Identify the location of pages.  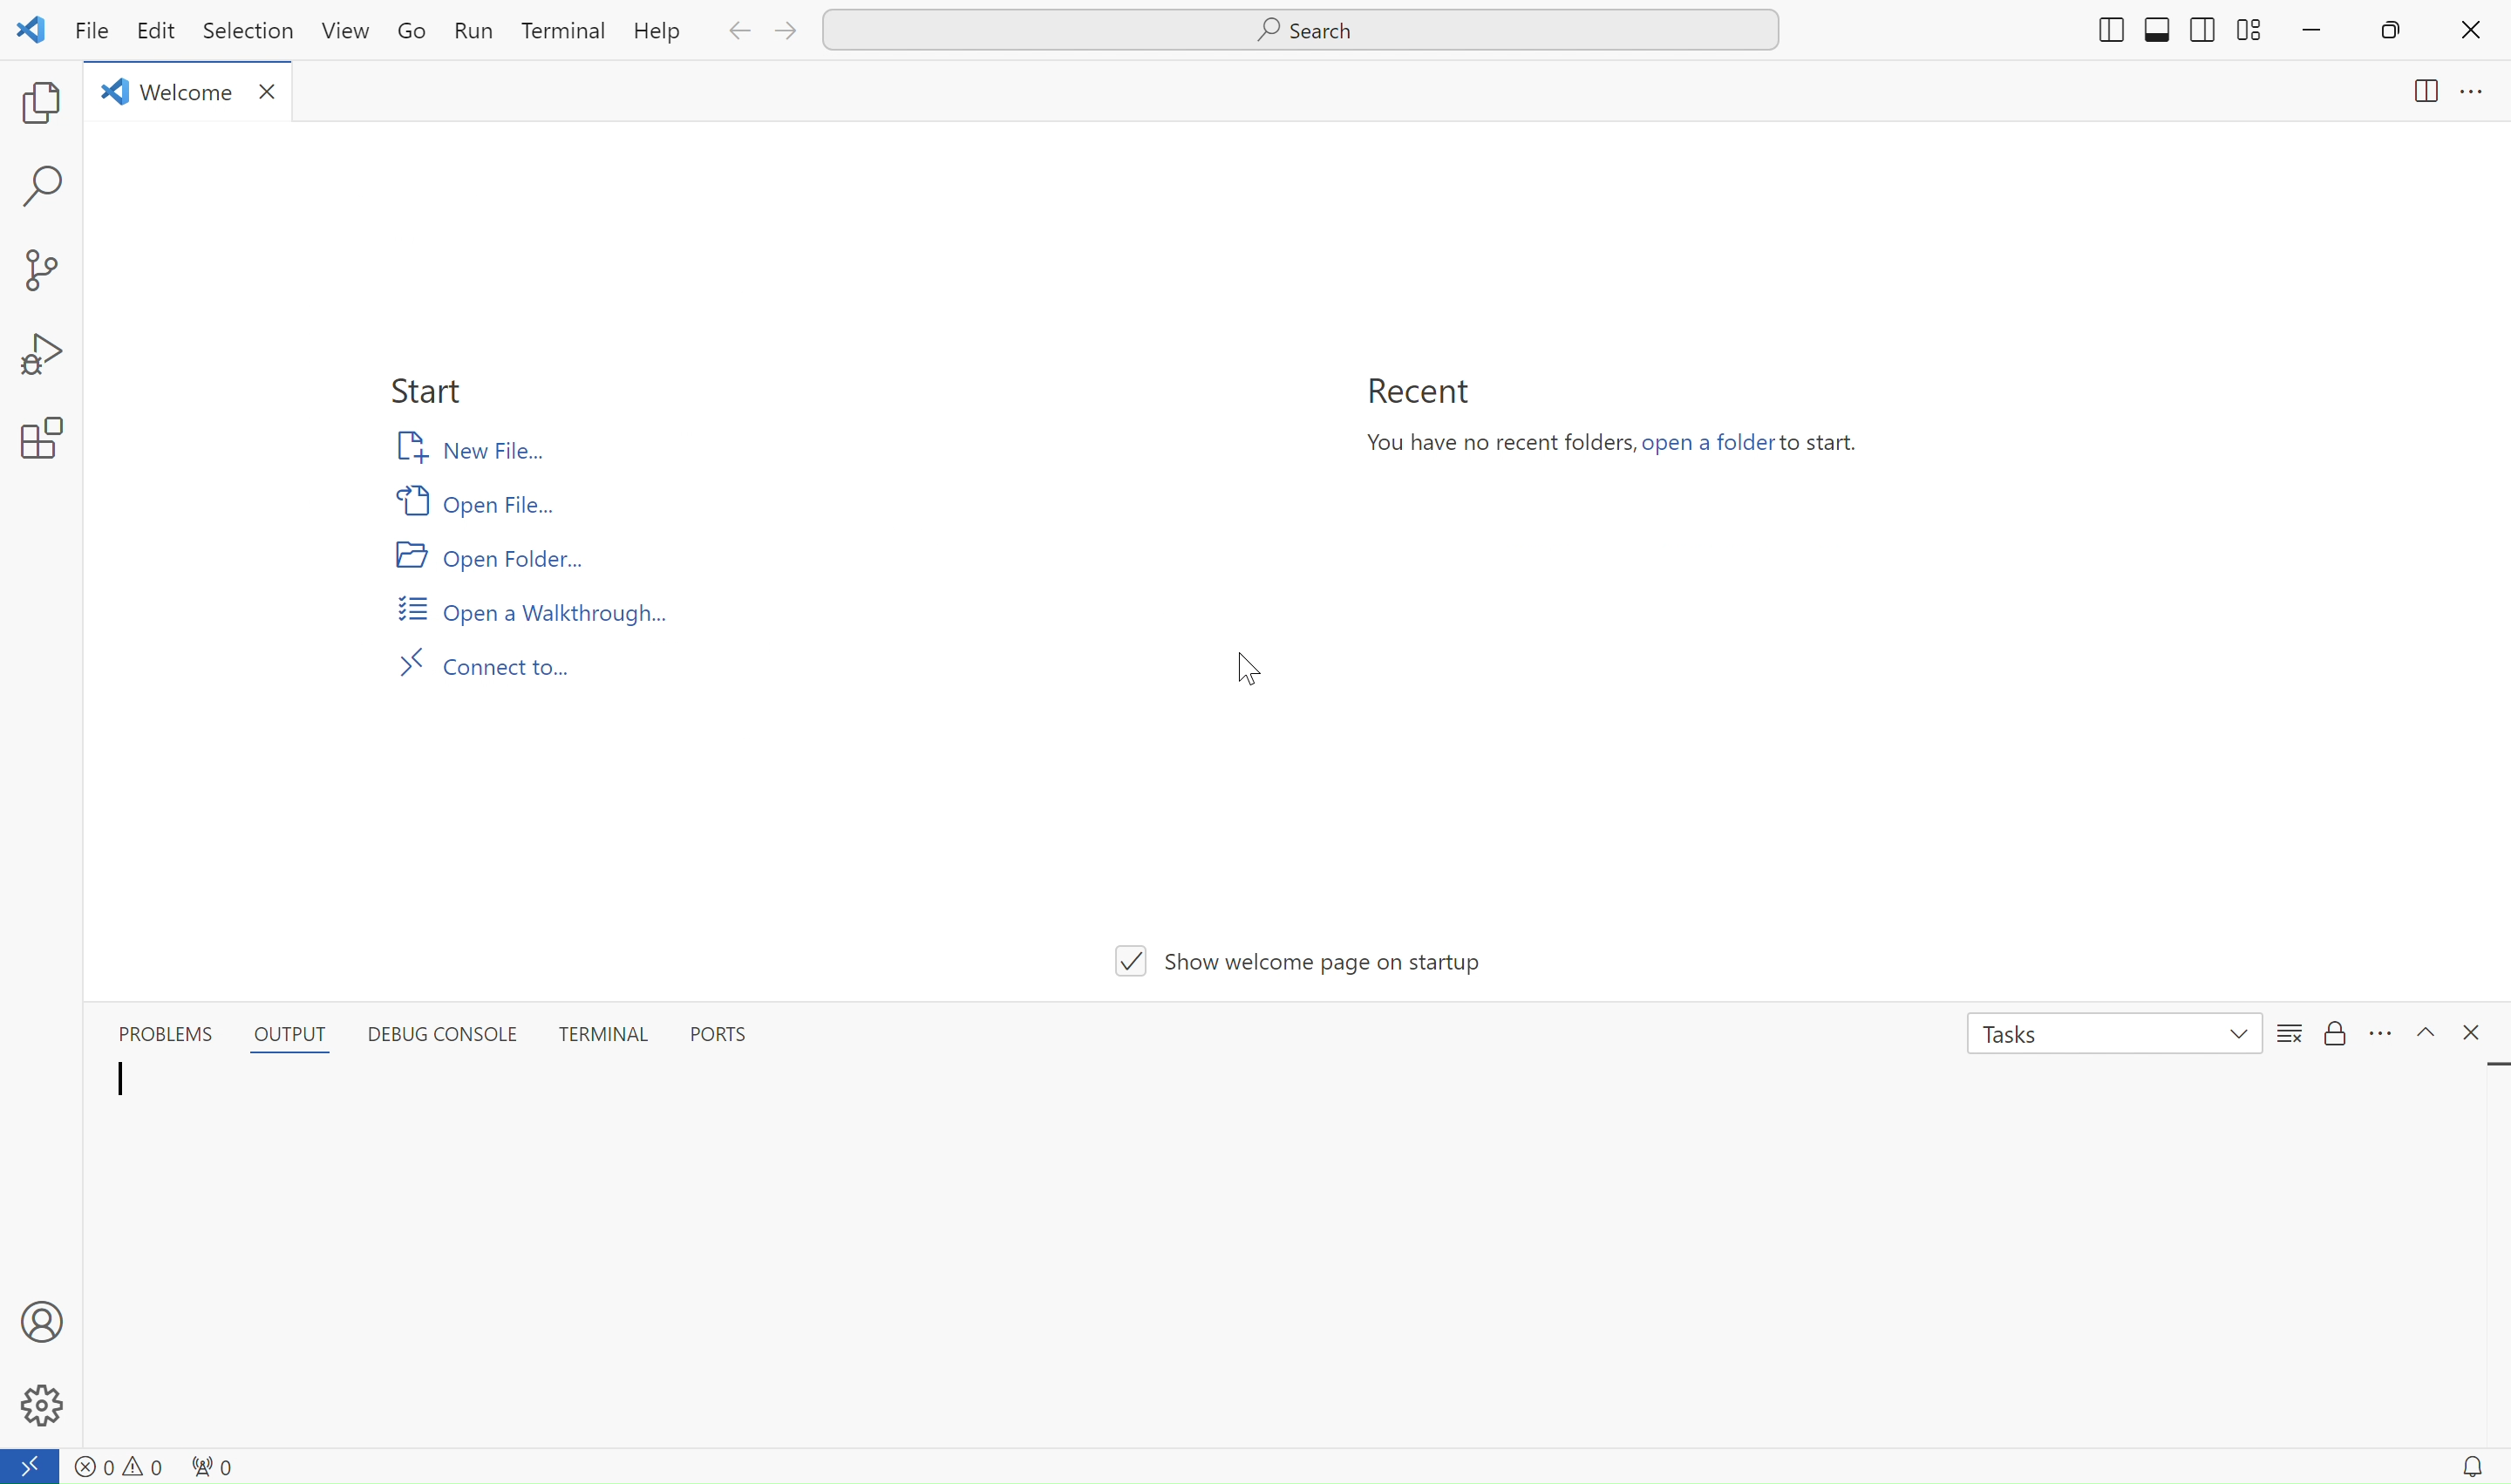
(2394, 100).